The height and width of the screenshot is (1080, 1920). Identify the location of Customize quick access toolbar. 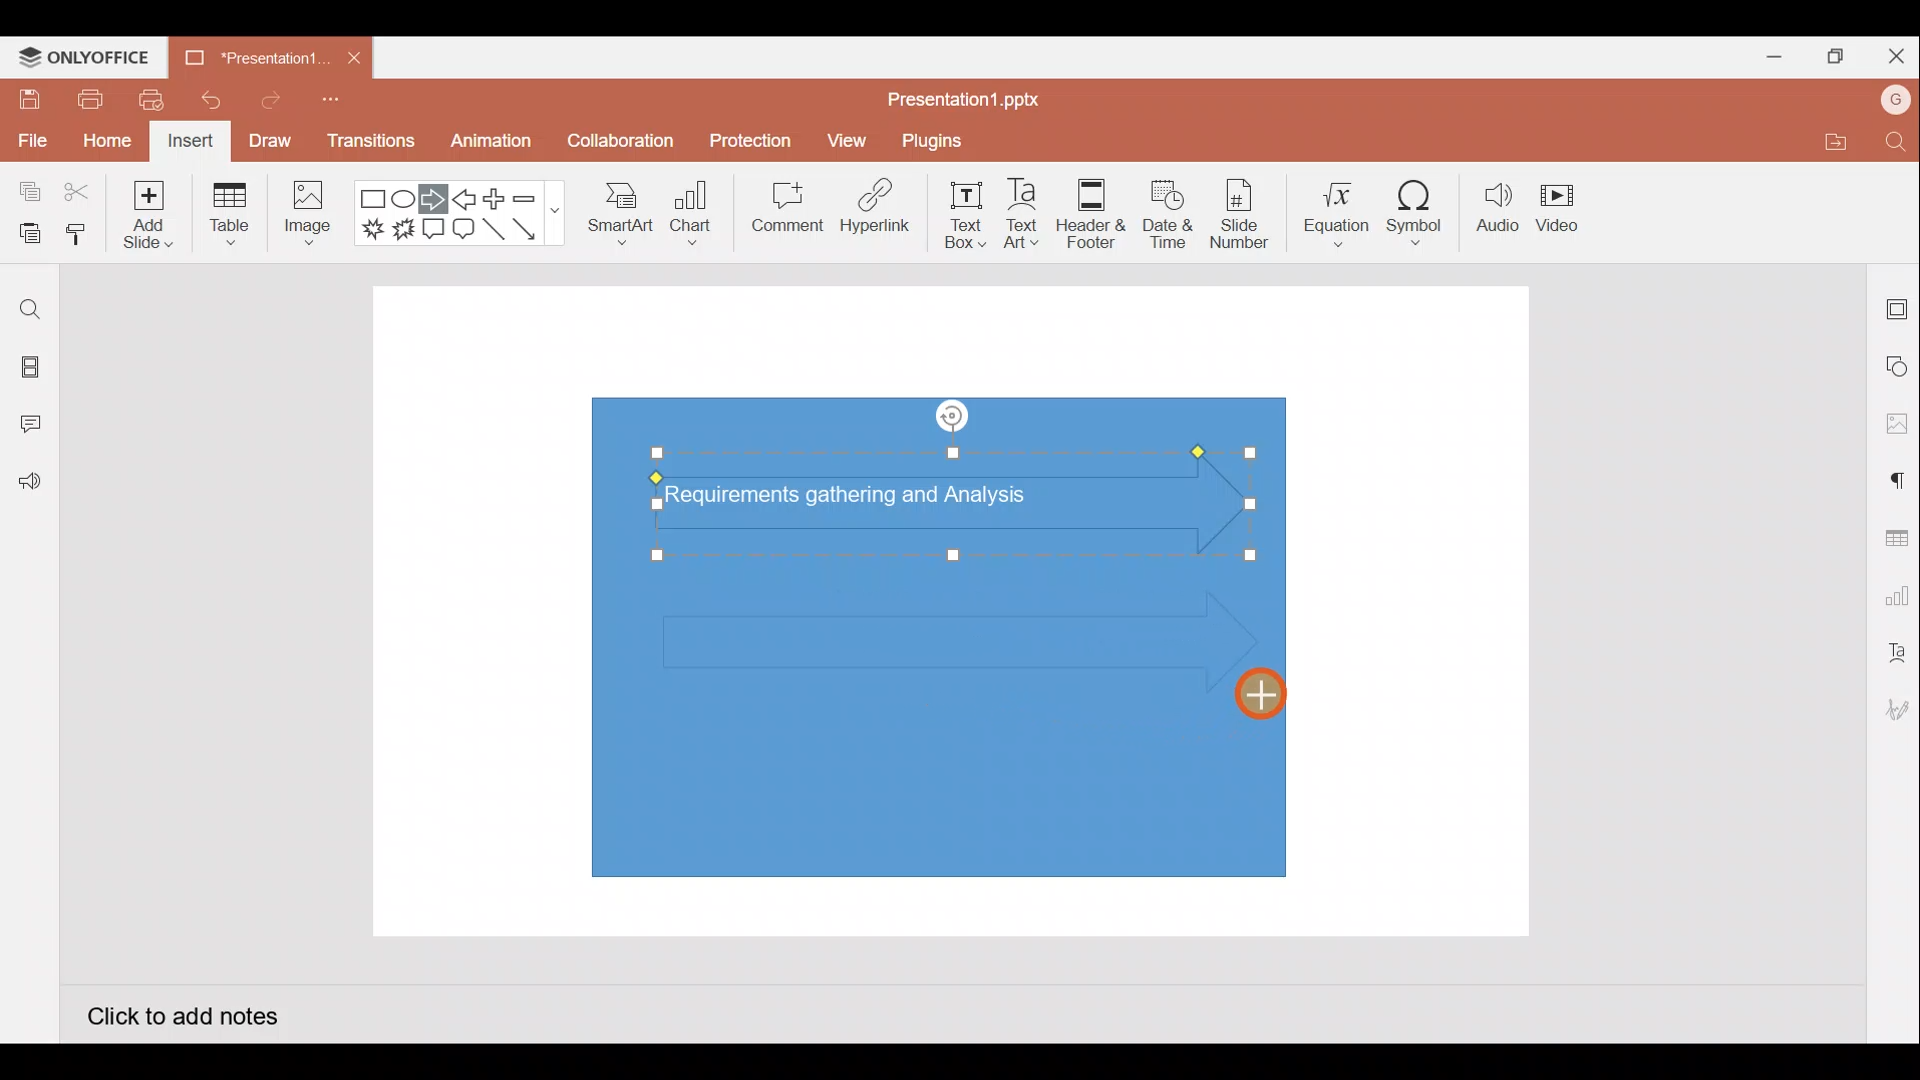
(337, 106).